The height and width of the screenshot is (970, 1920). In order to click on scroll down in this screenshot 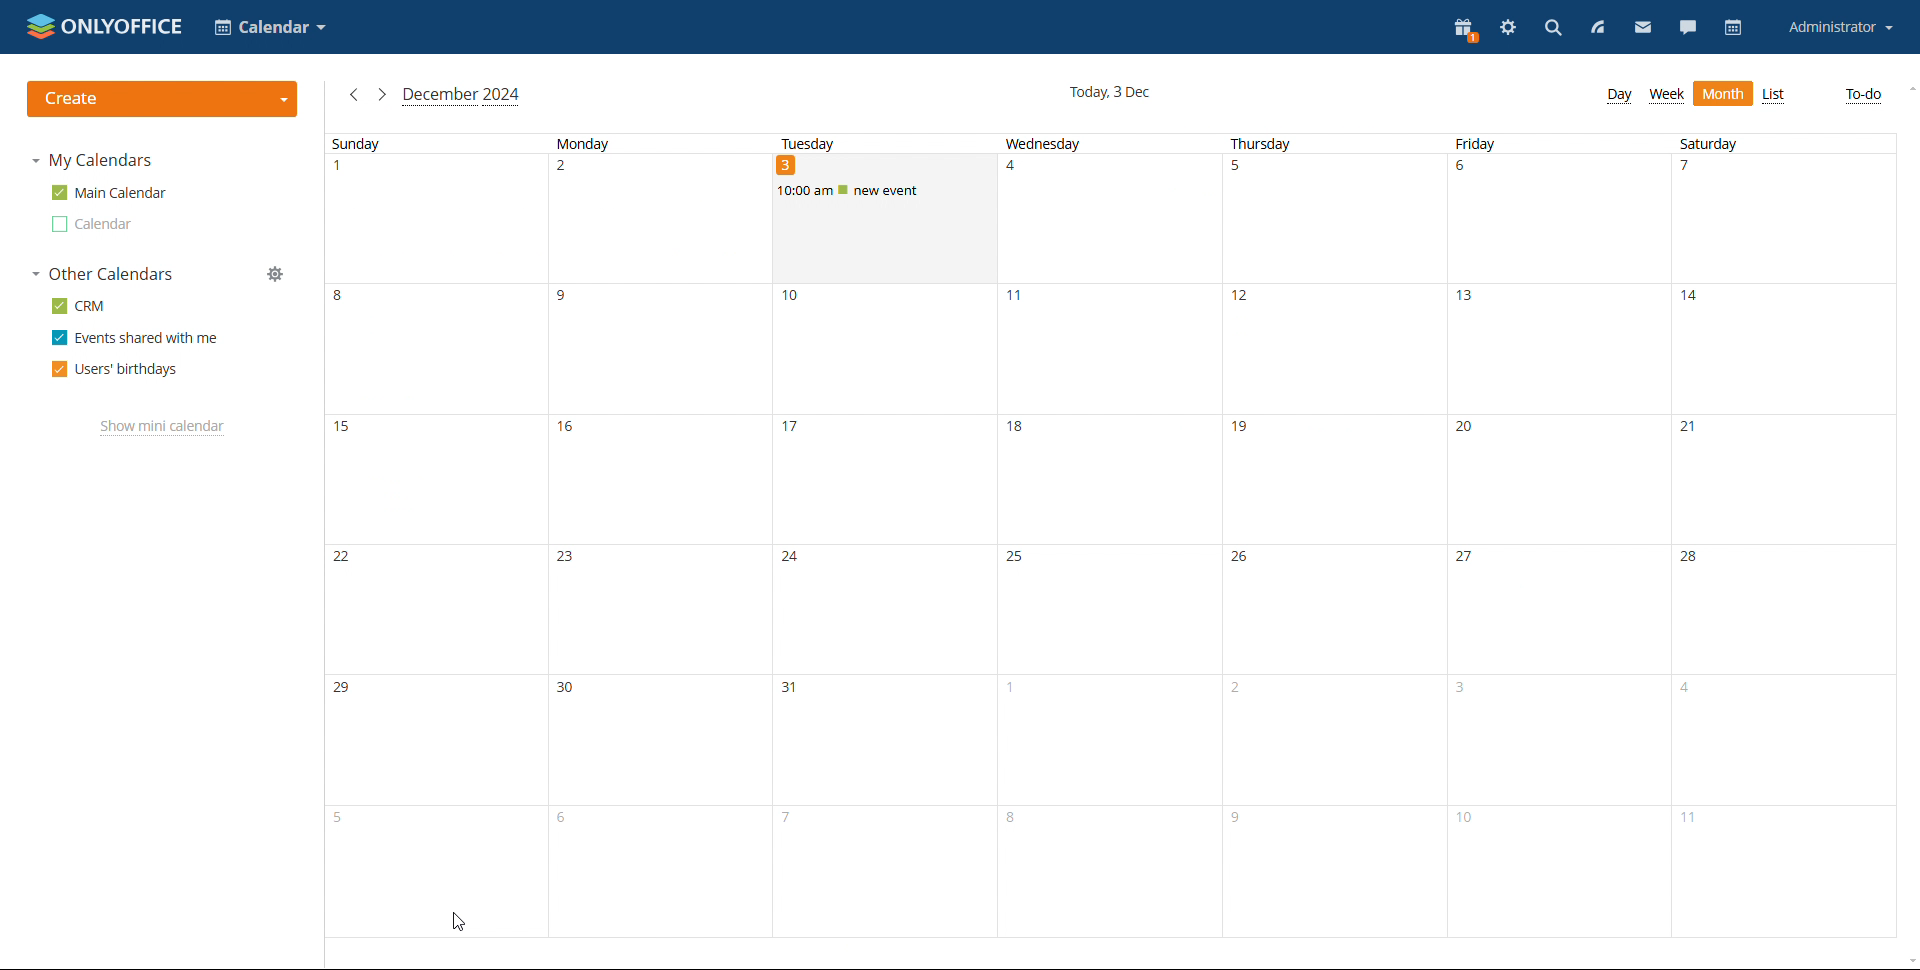, I will do `click(1908, 962)`.